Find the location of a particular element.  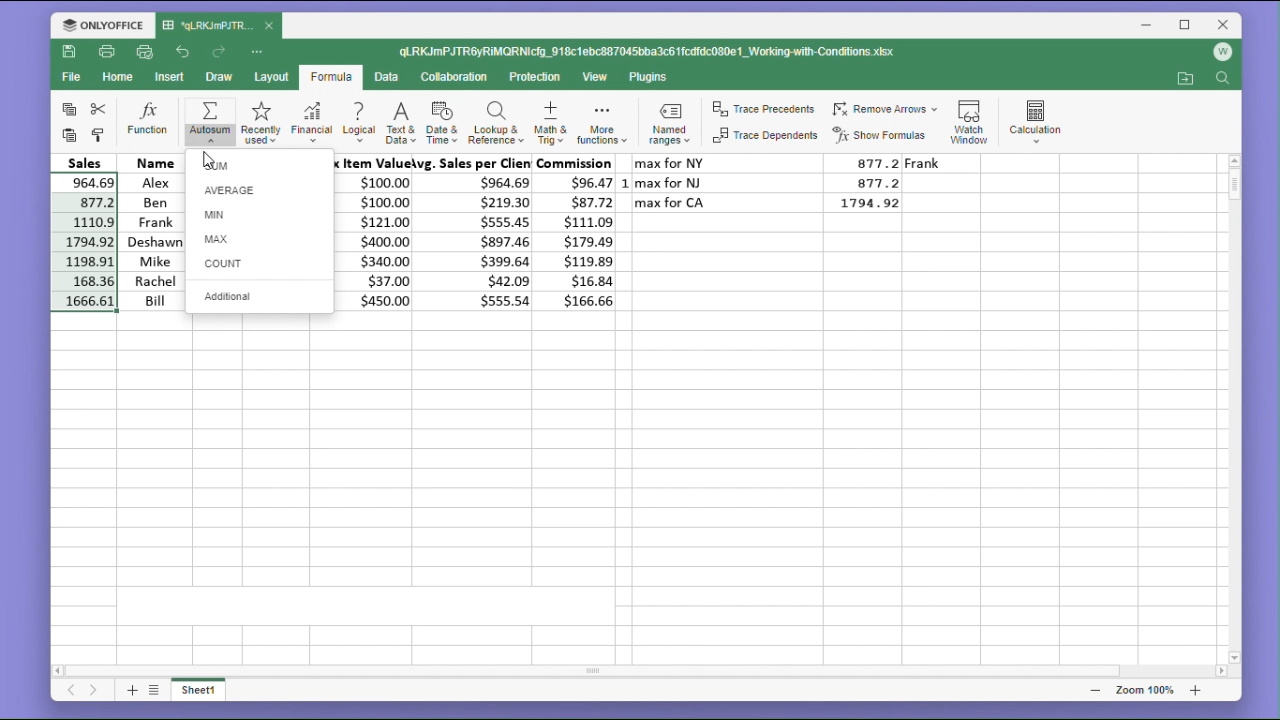

plugins is located at coordinates (649, 77).